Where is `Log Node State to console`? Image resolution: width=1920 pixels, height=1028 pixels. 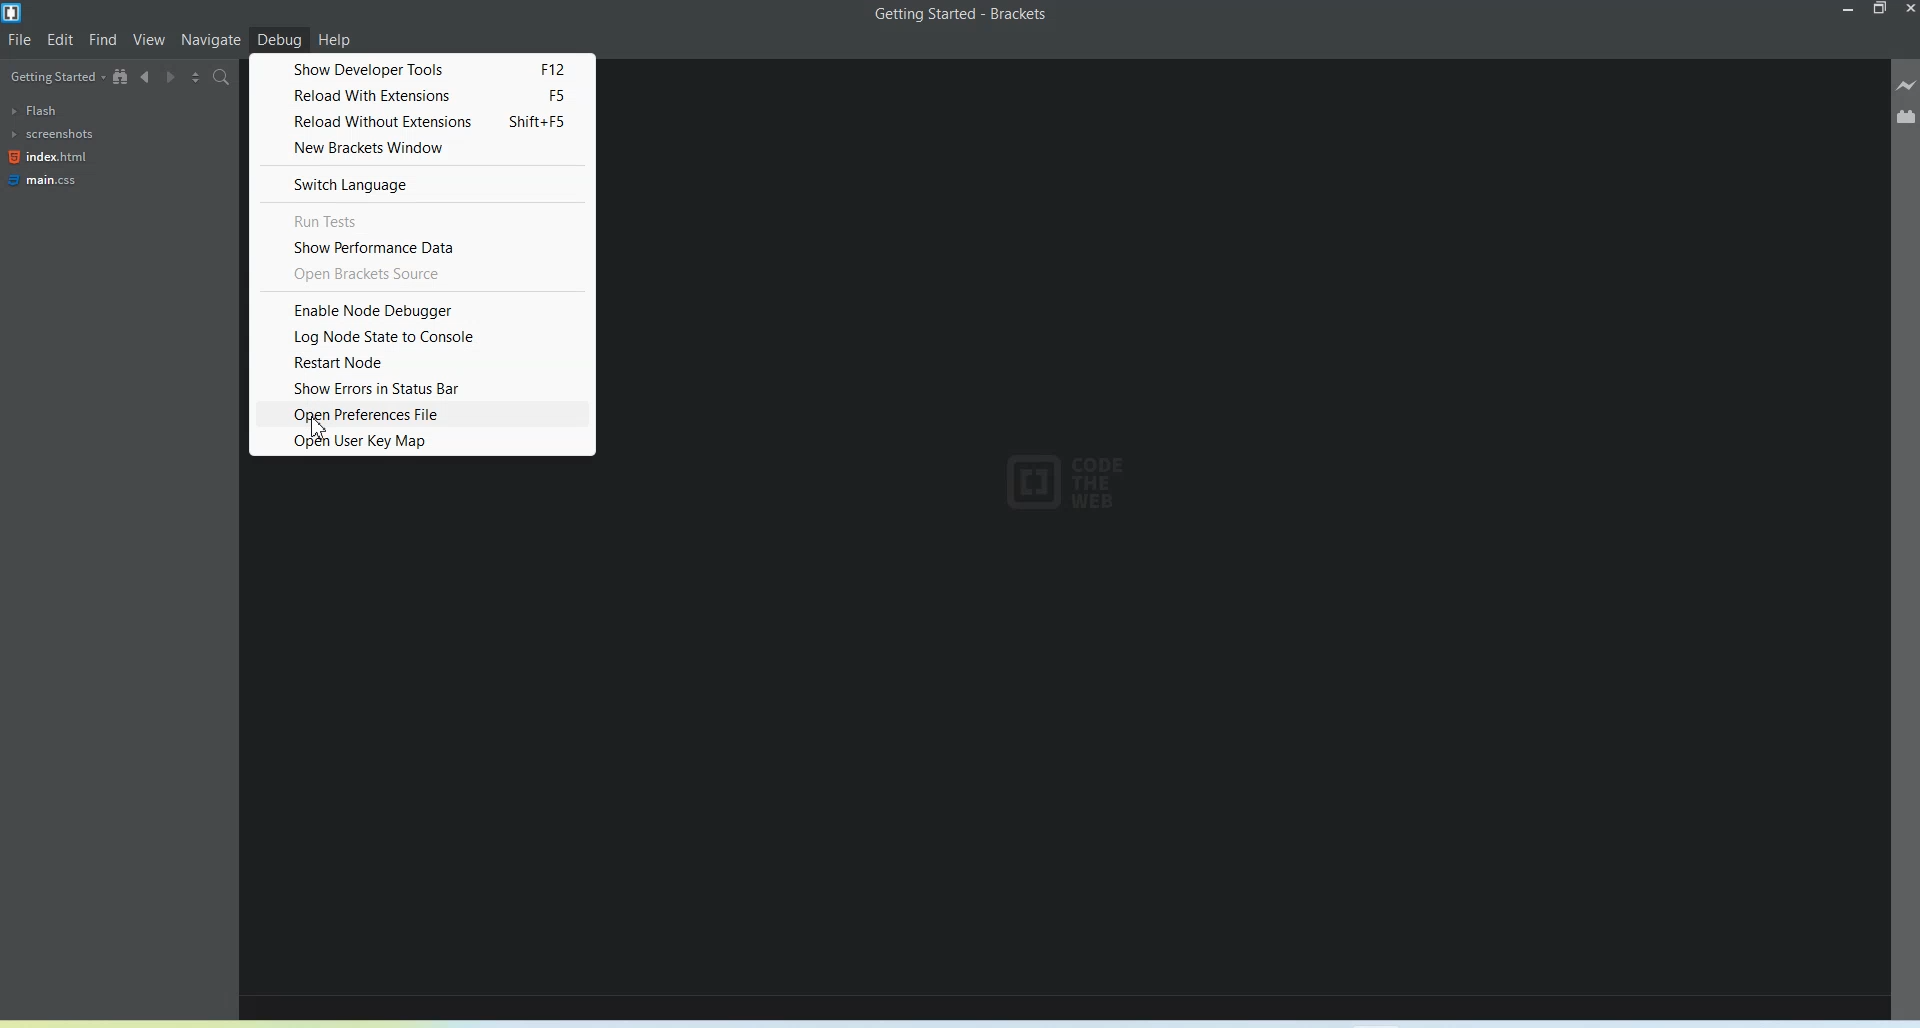 Log Node State to console is located at coordinates (423, 337).